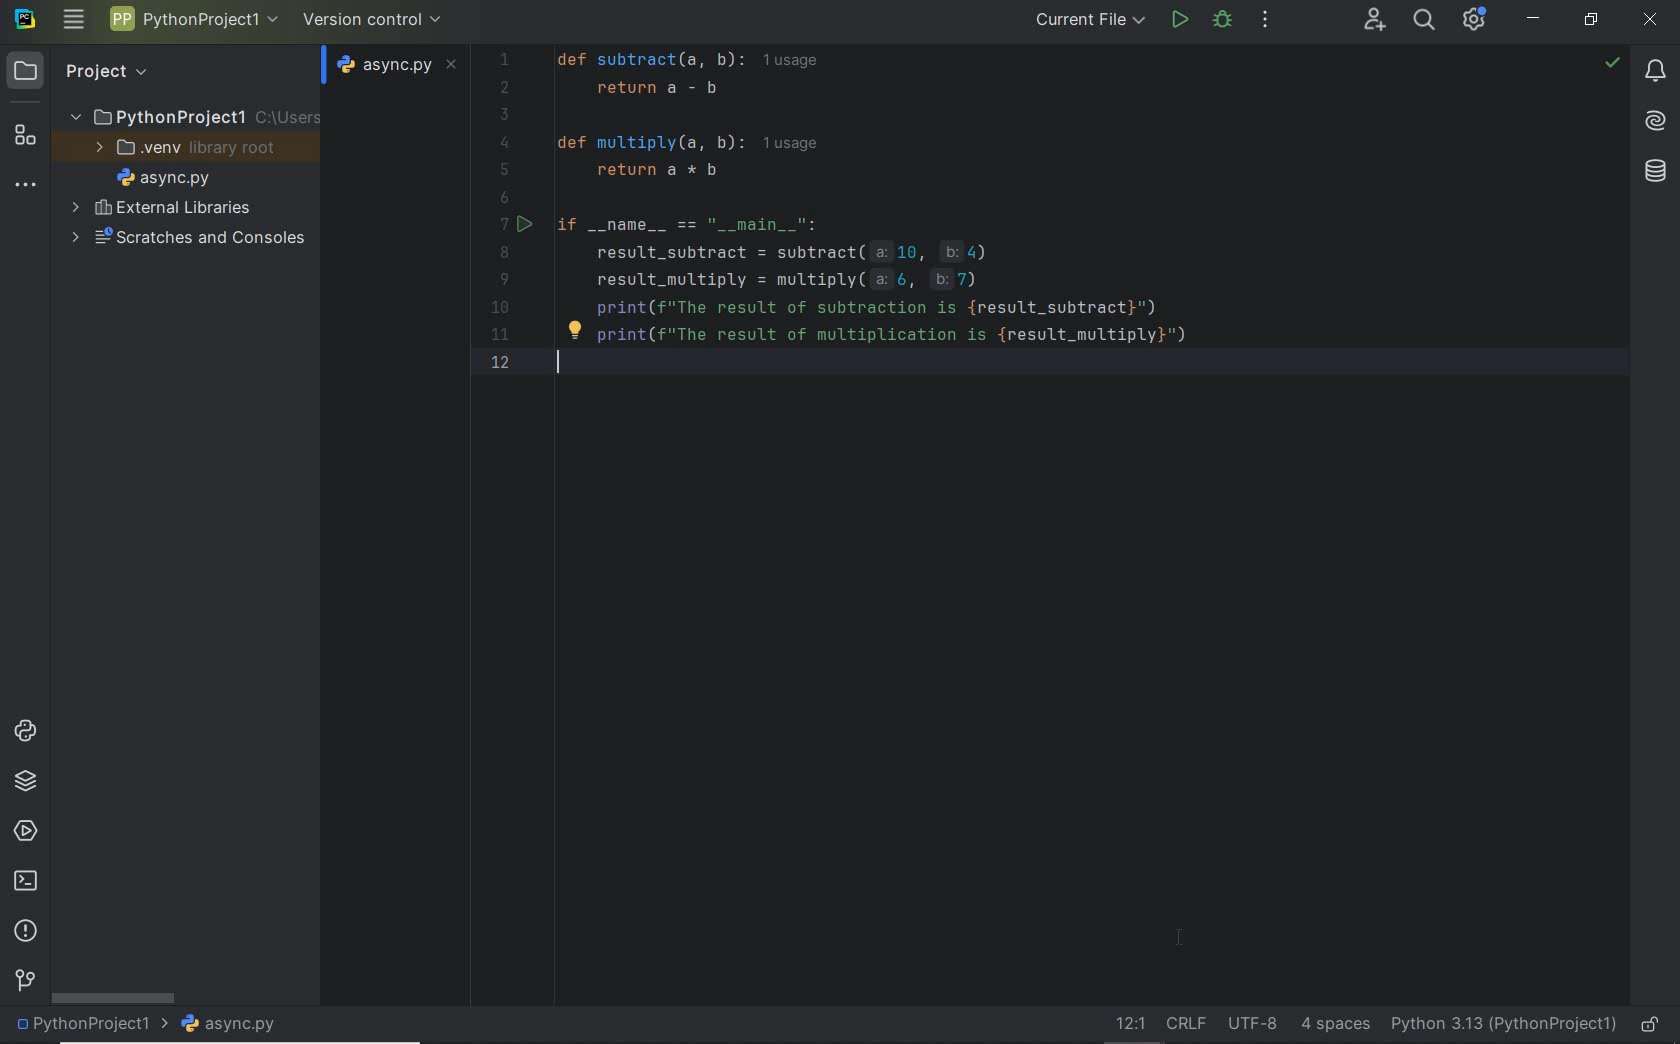  Describe the element at coordinates (164, 178) in the screenshot. I see `project files` at that location.